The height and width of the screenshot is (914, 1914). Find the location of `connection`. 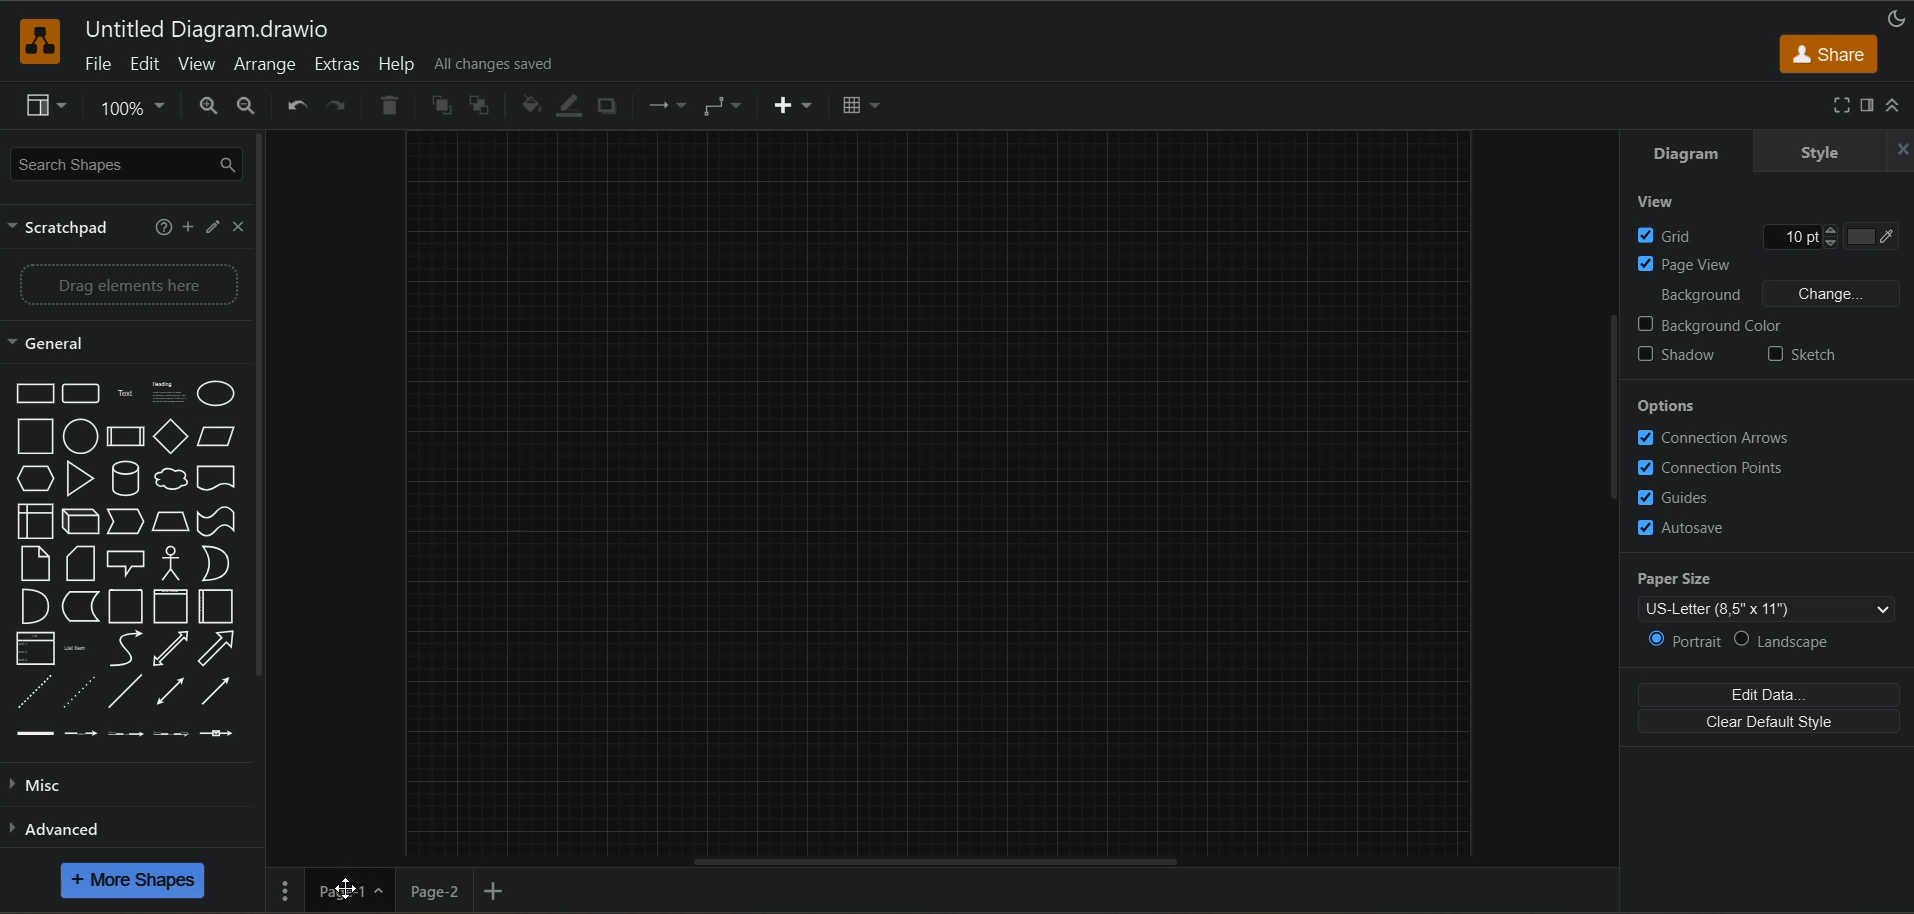

connection is located at coordinates (664, 105).